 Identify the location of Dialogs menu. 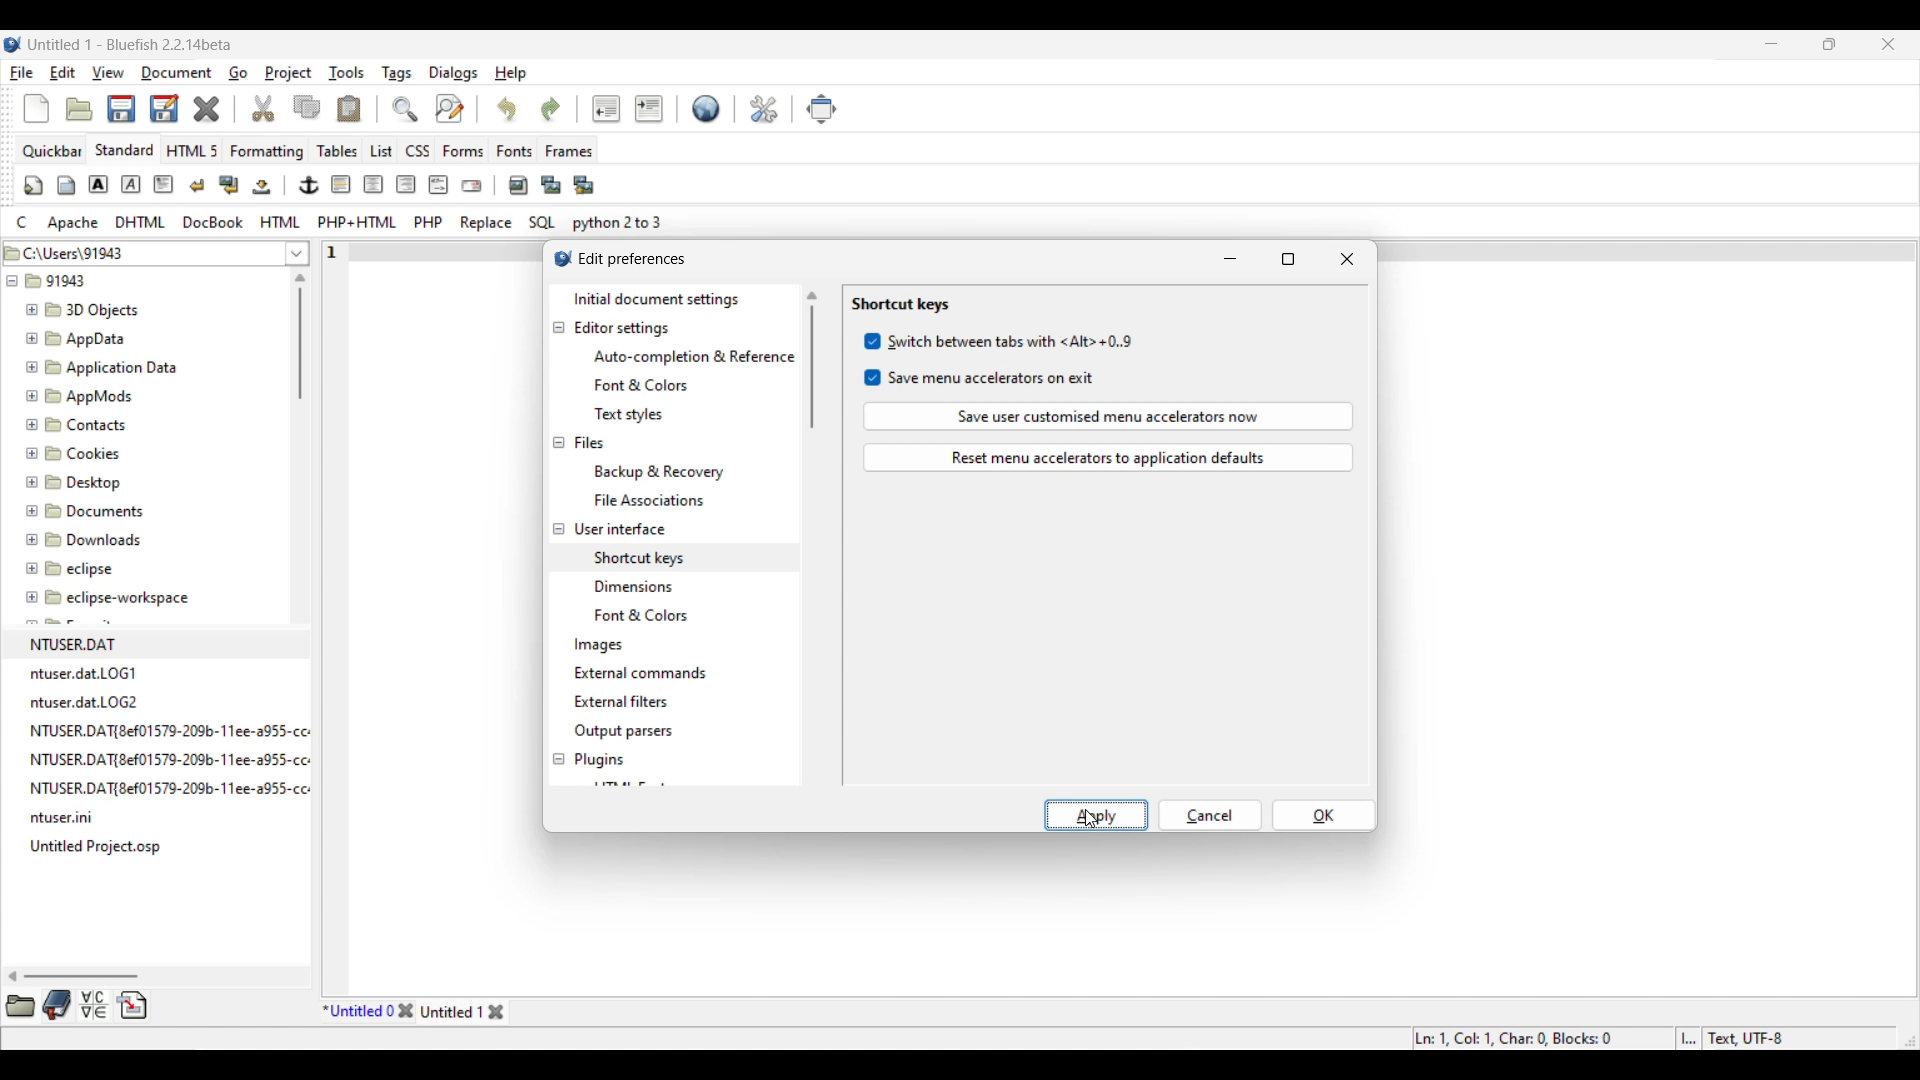
(453, 73).